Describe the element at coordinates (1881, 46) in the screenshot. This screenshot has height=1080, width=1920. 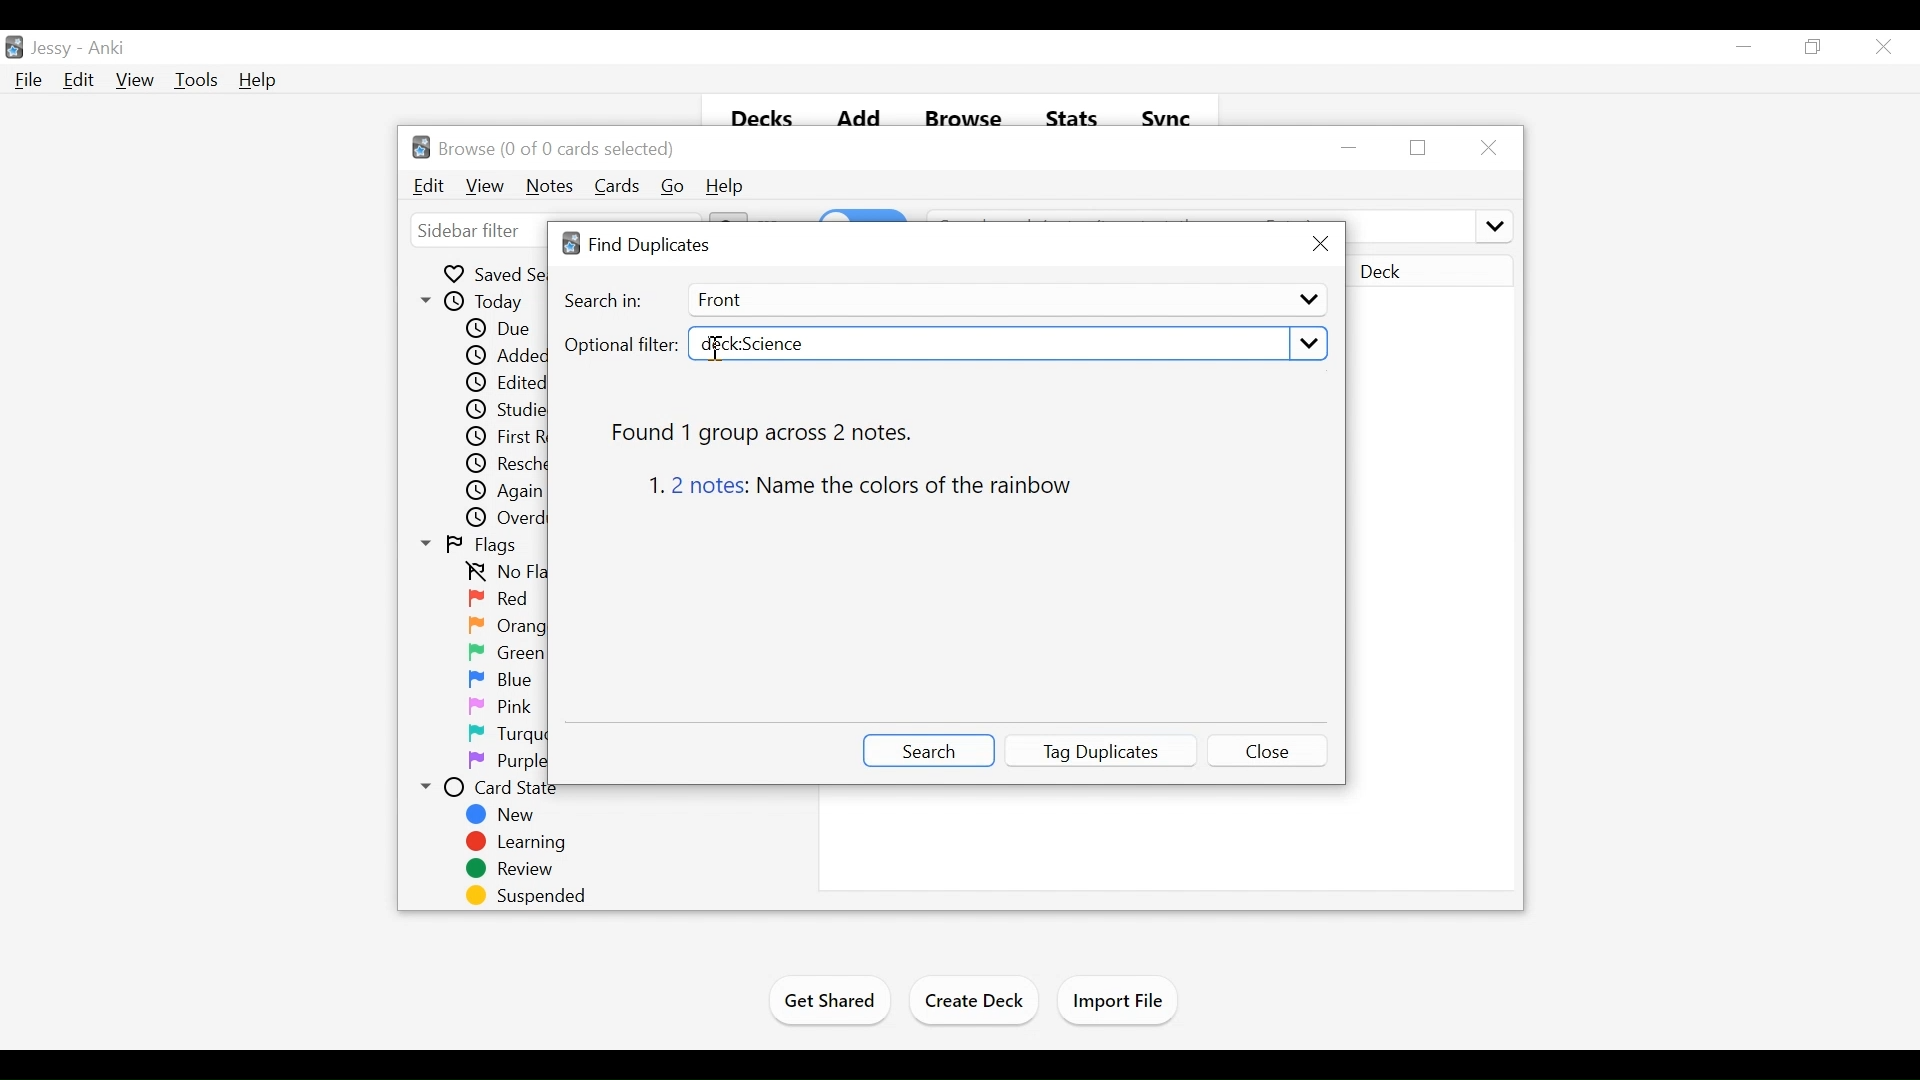
I see `Close` at that location.